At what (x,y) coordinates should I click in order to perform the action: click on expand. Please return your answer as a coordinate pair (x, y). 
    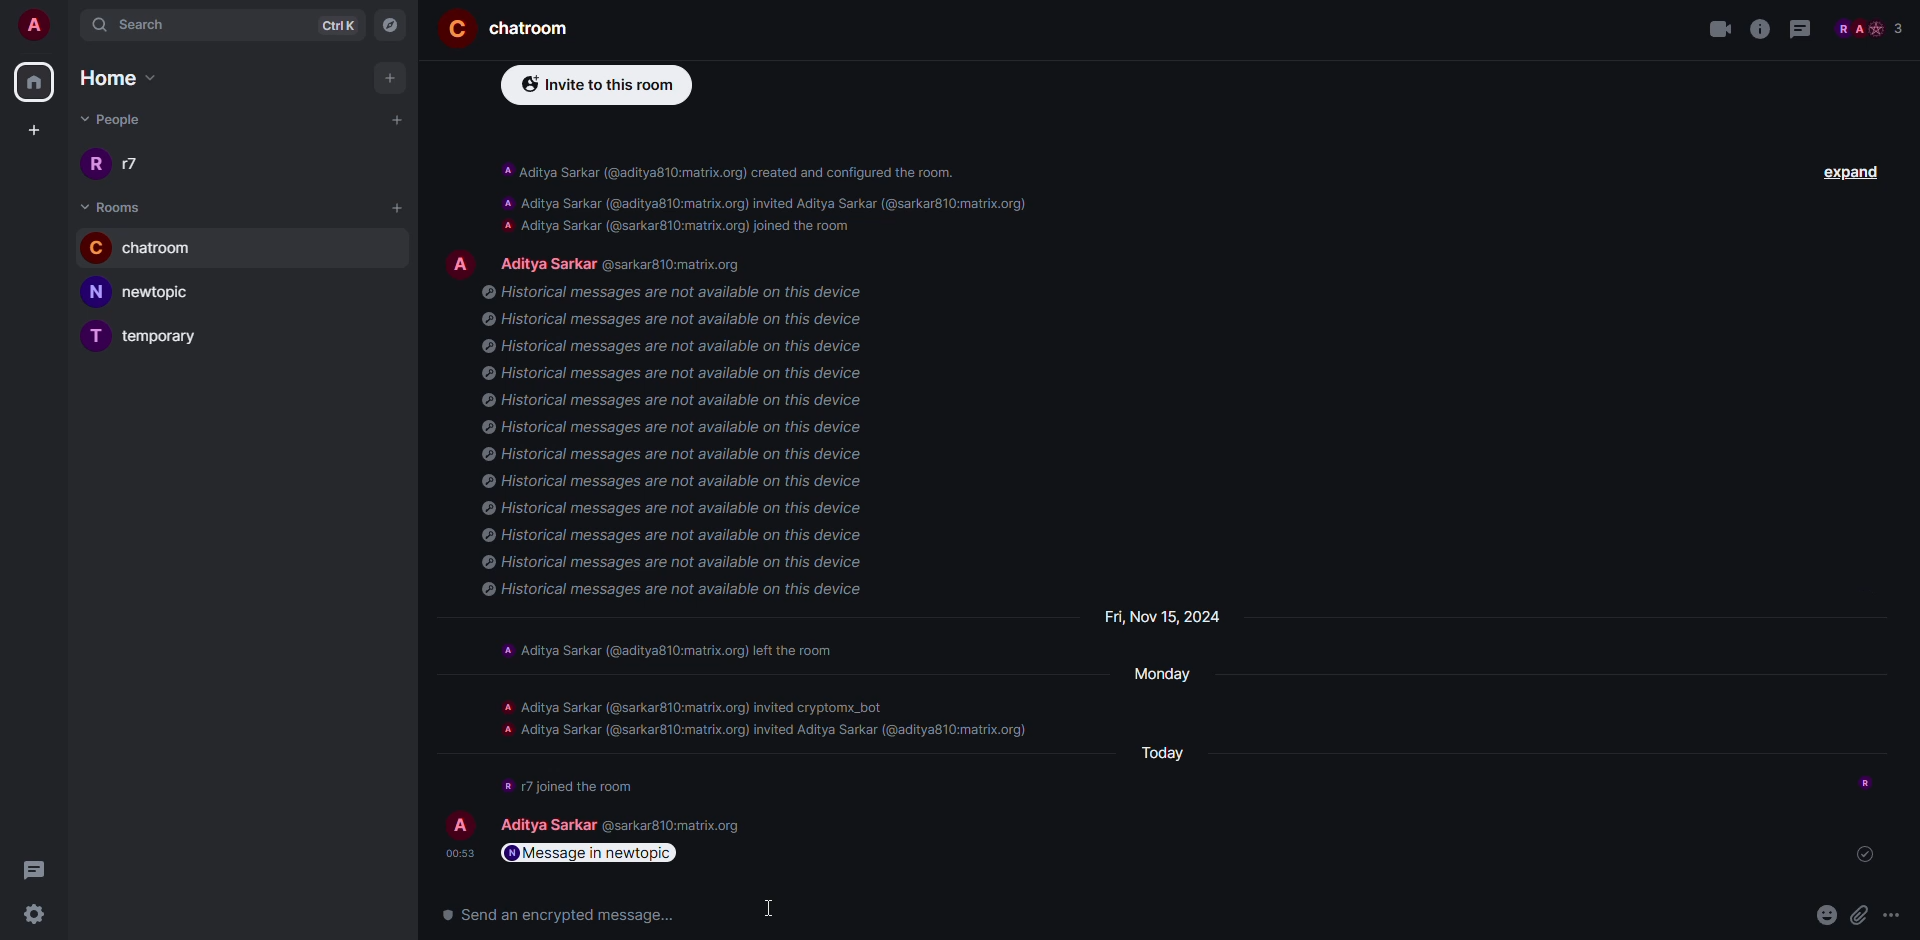
    Looking at the image, I should click on (1857, 172).